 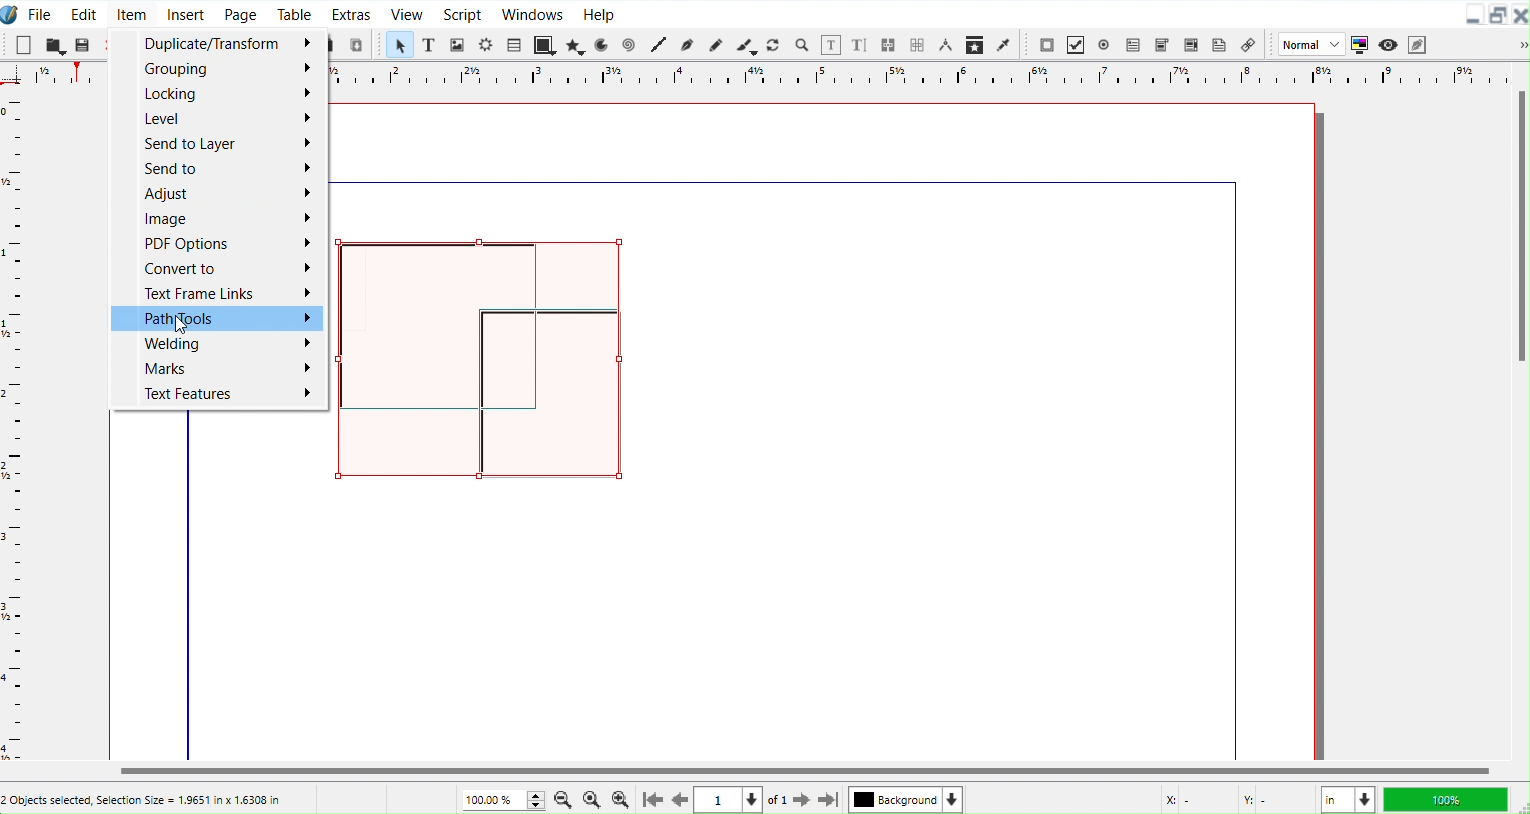 I want to click on X Co-ordinate, so click(x=1192, y=800).